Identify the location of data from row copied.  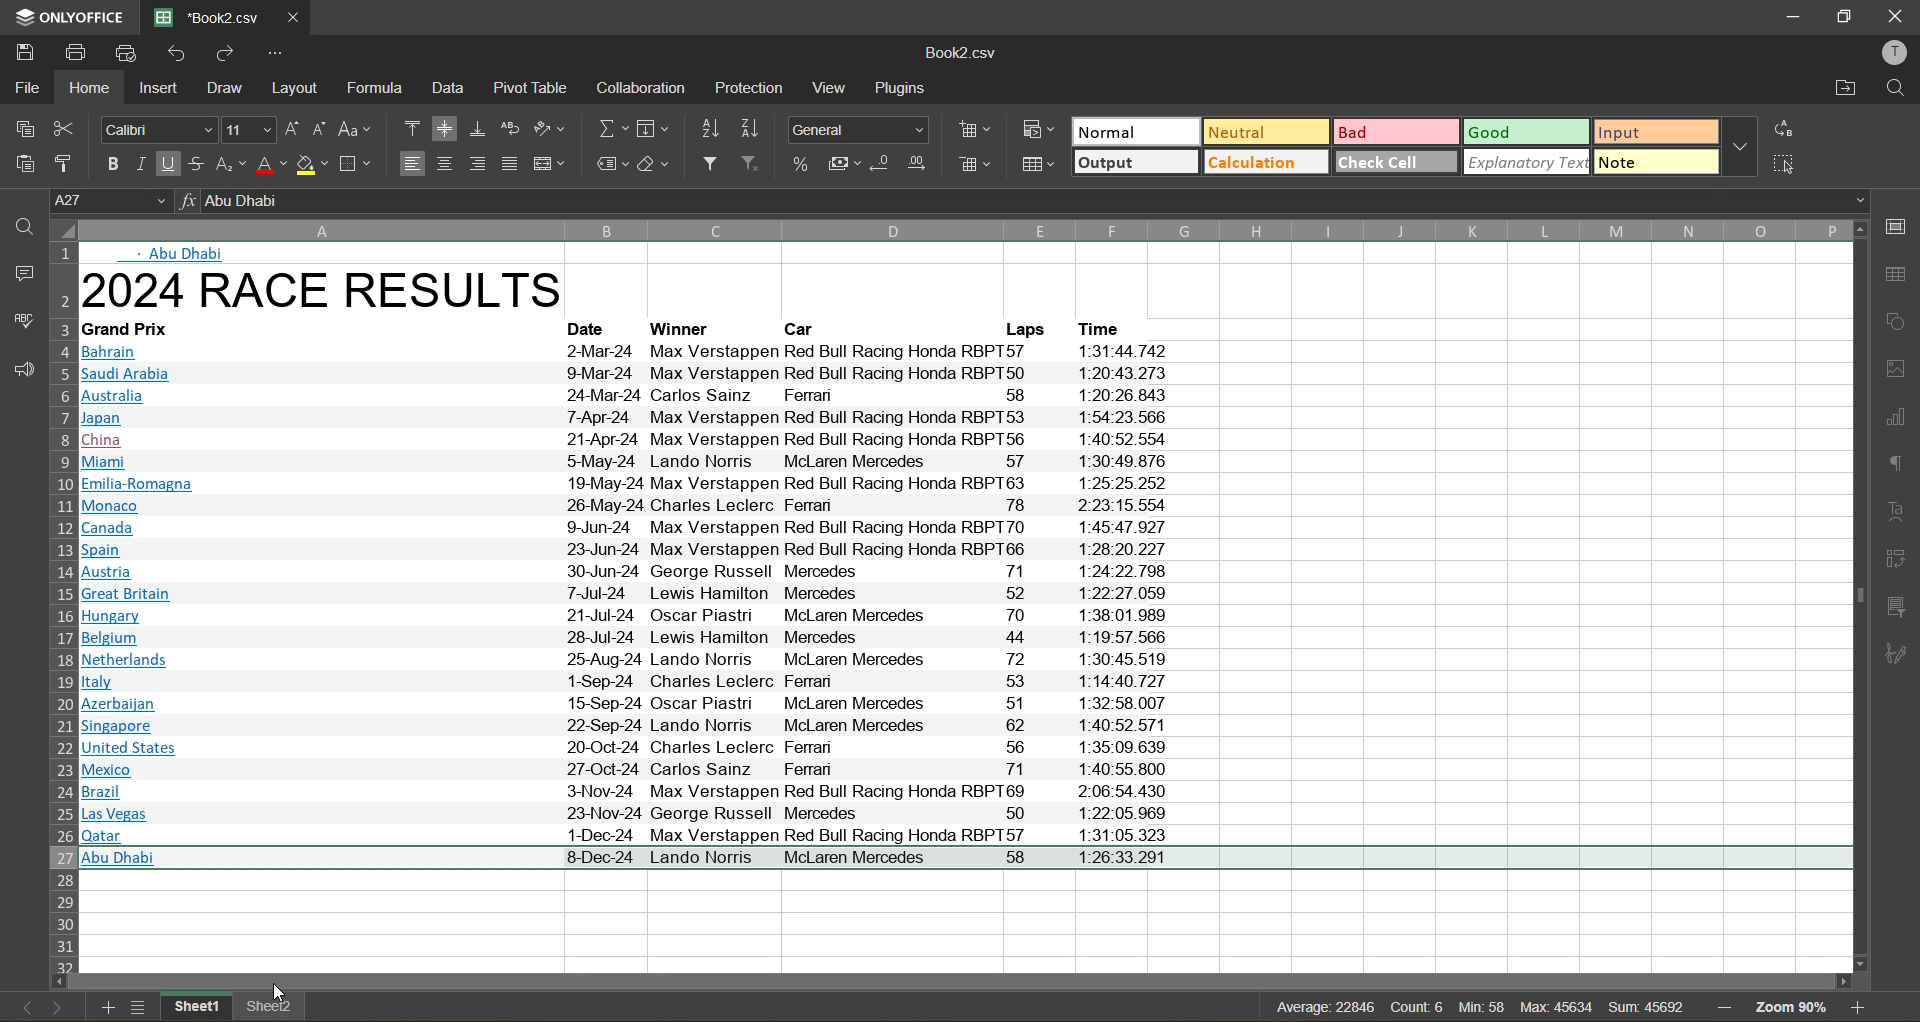
(968, 860).